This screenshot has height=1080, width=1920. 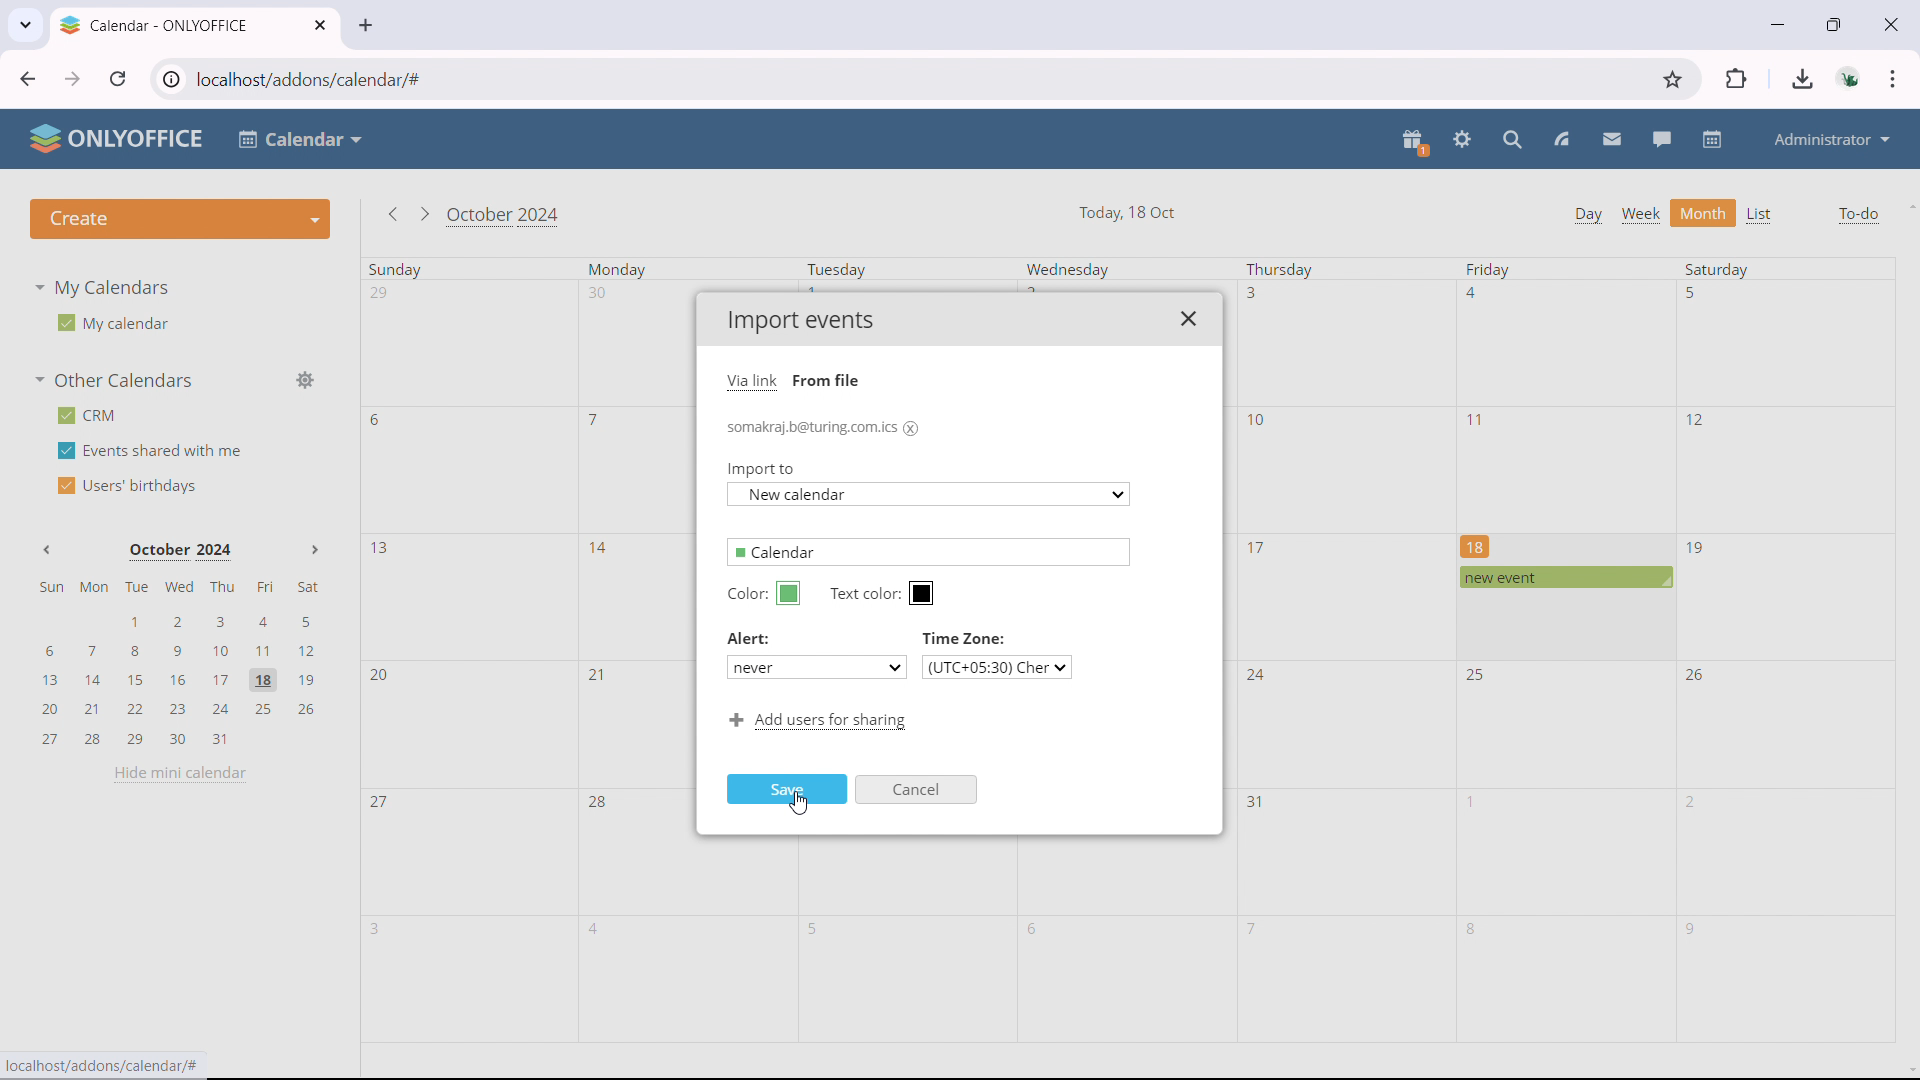 I want to click on week, so click(x=1640, y=216).